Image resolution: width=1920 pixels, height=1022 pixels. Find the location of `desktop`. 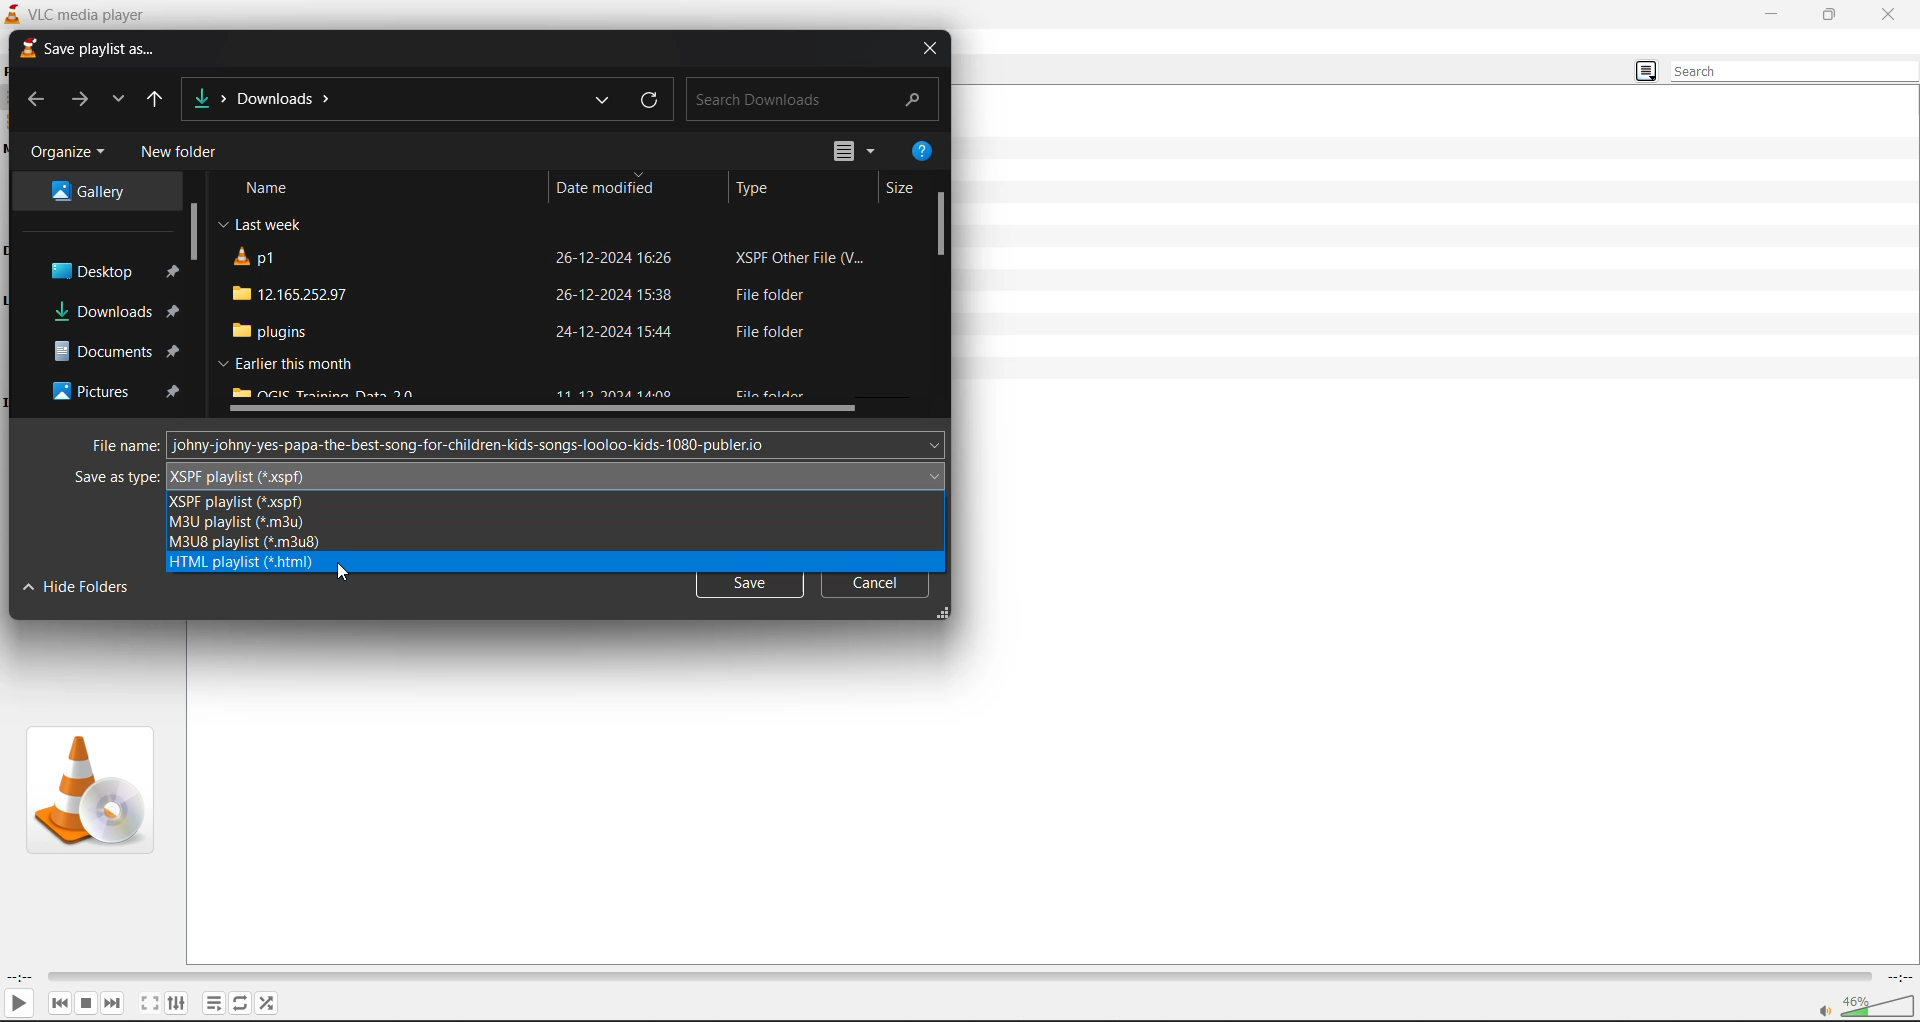

desktop is located at coordinates (102, 272).